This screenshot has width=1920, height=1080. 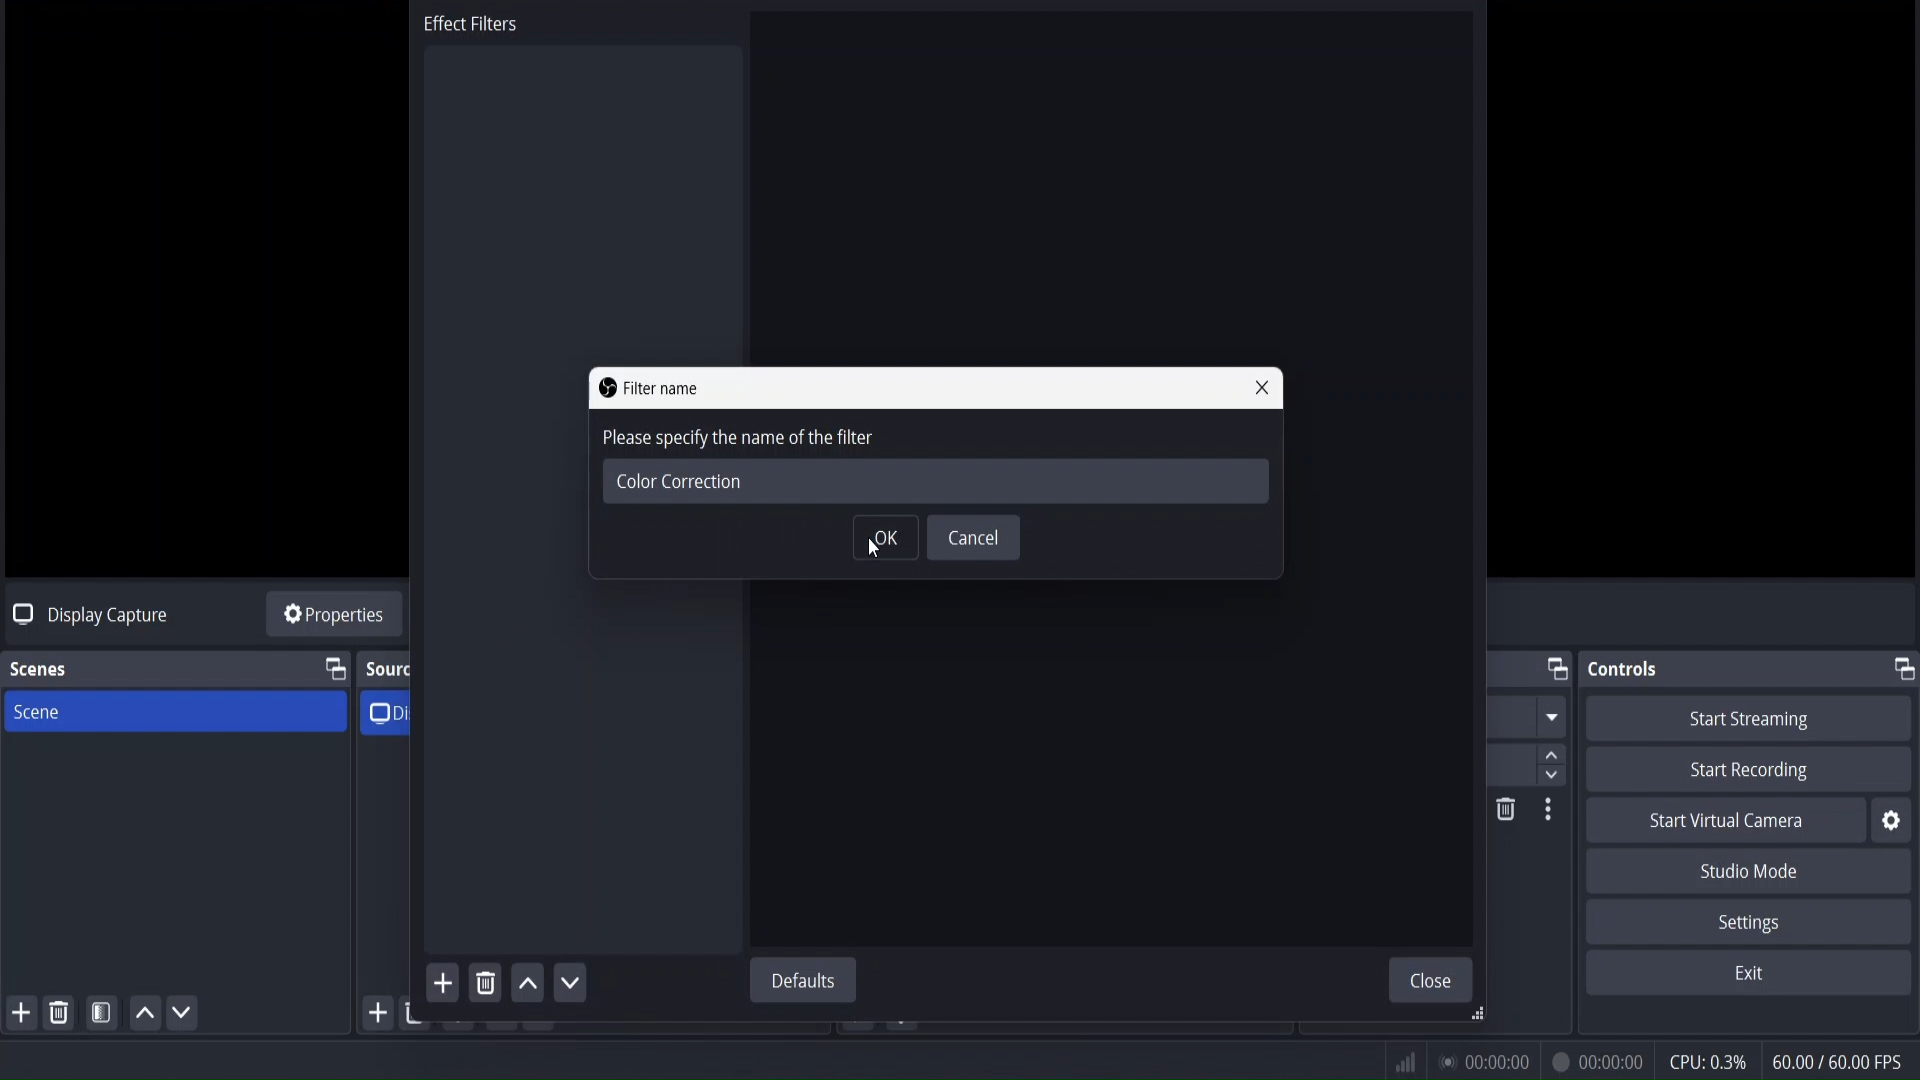 I want to click on effect filters, so click(x=472, y=28).